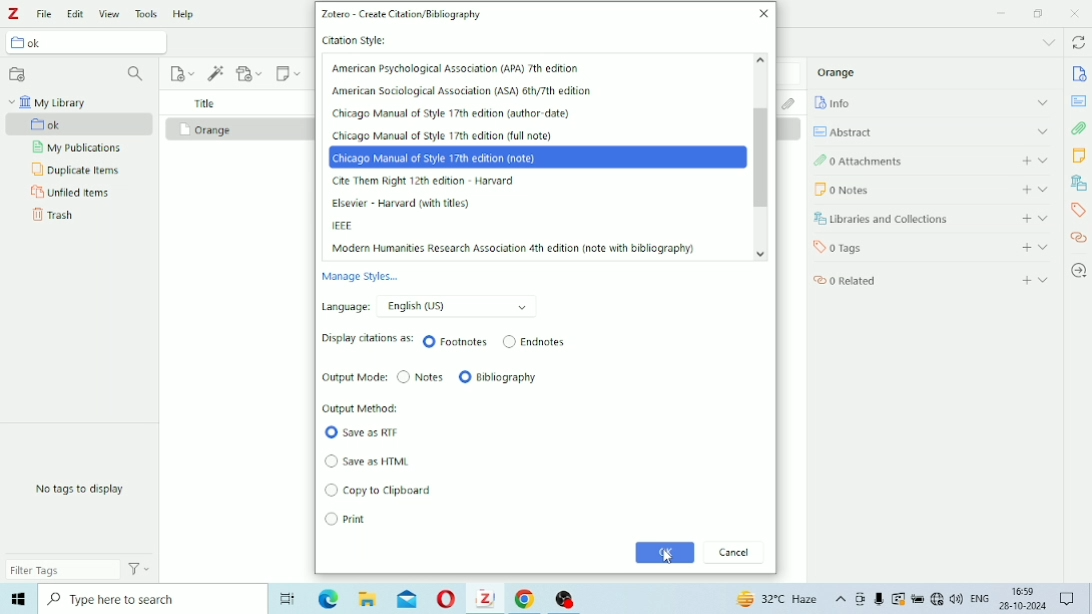 Image resolution: width=1092 pixels, height=614 pixels. Describe the element at coordinates (147, 13) in the screenshot. I see `Tools` at that location.